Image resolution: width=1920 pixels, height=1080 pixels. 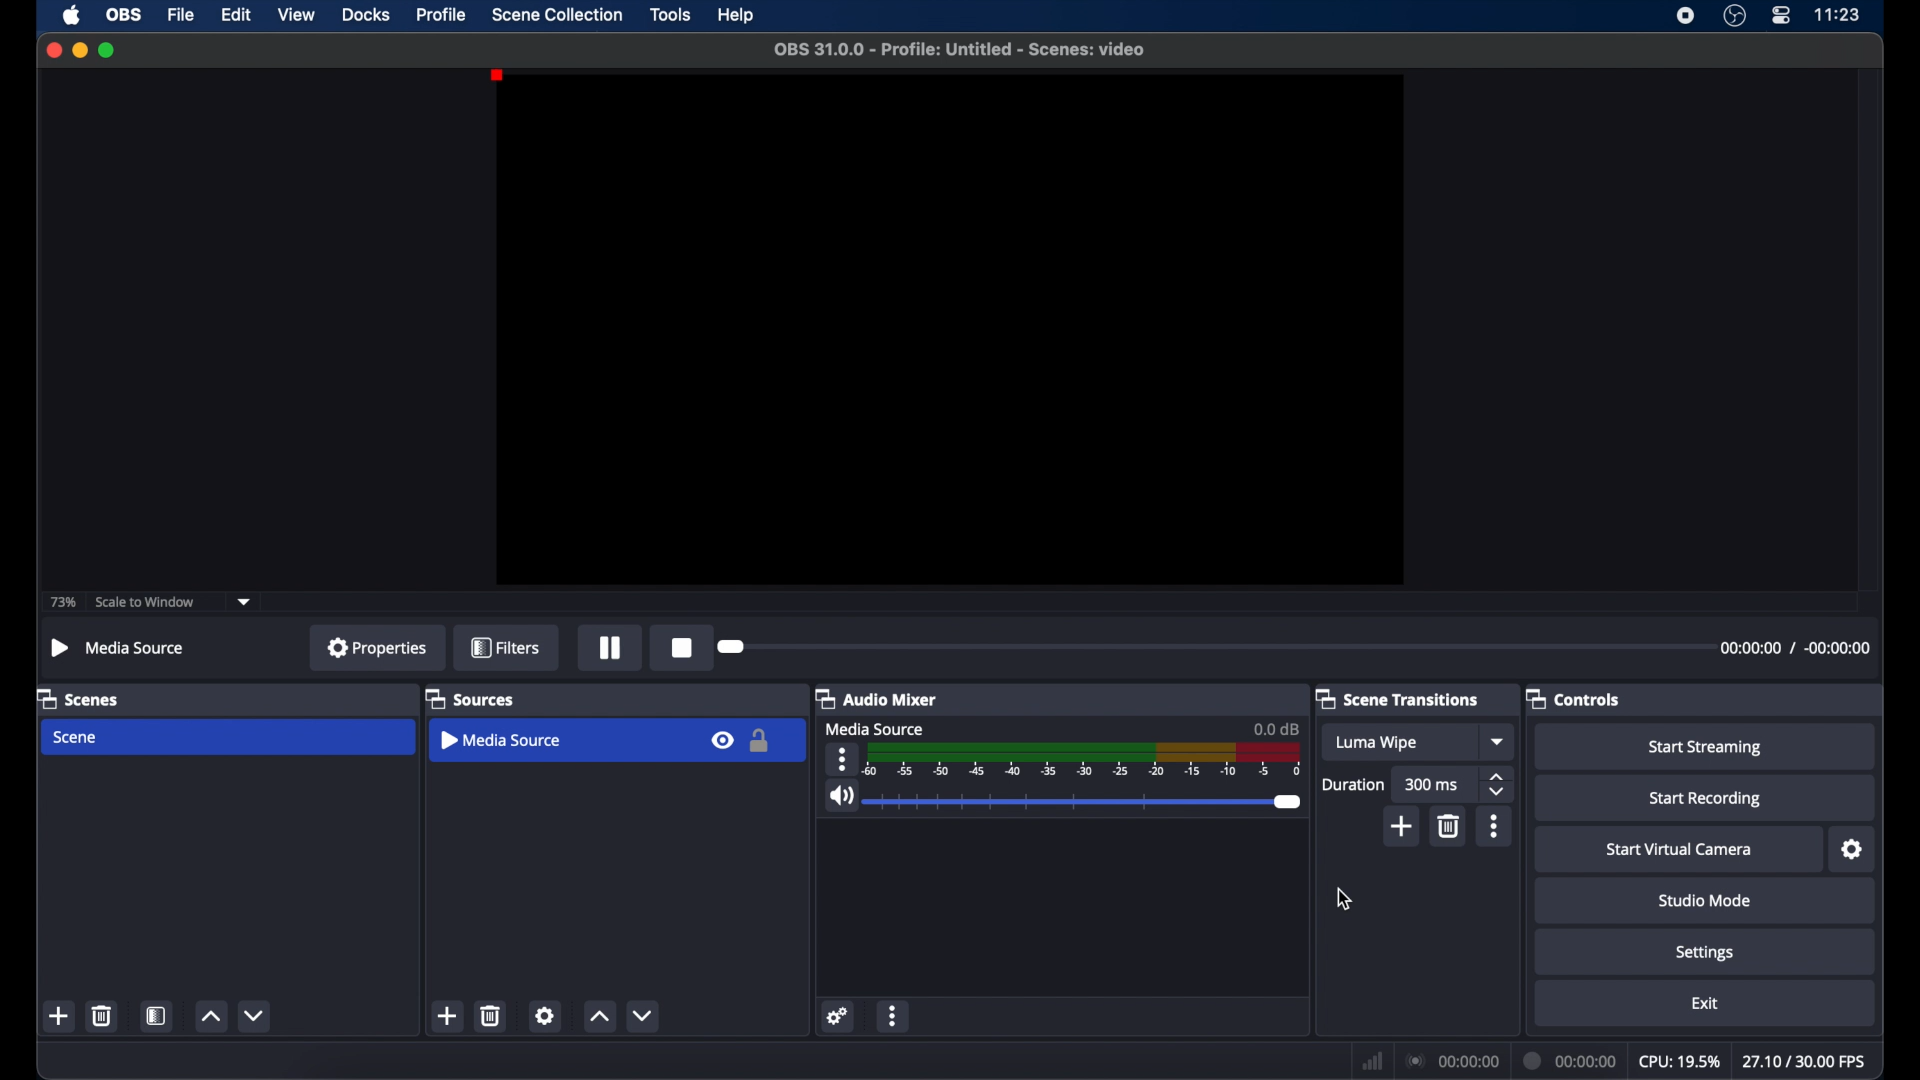 I want to click on filters, so click(x=506, y=647).